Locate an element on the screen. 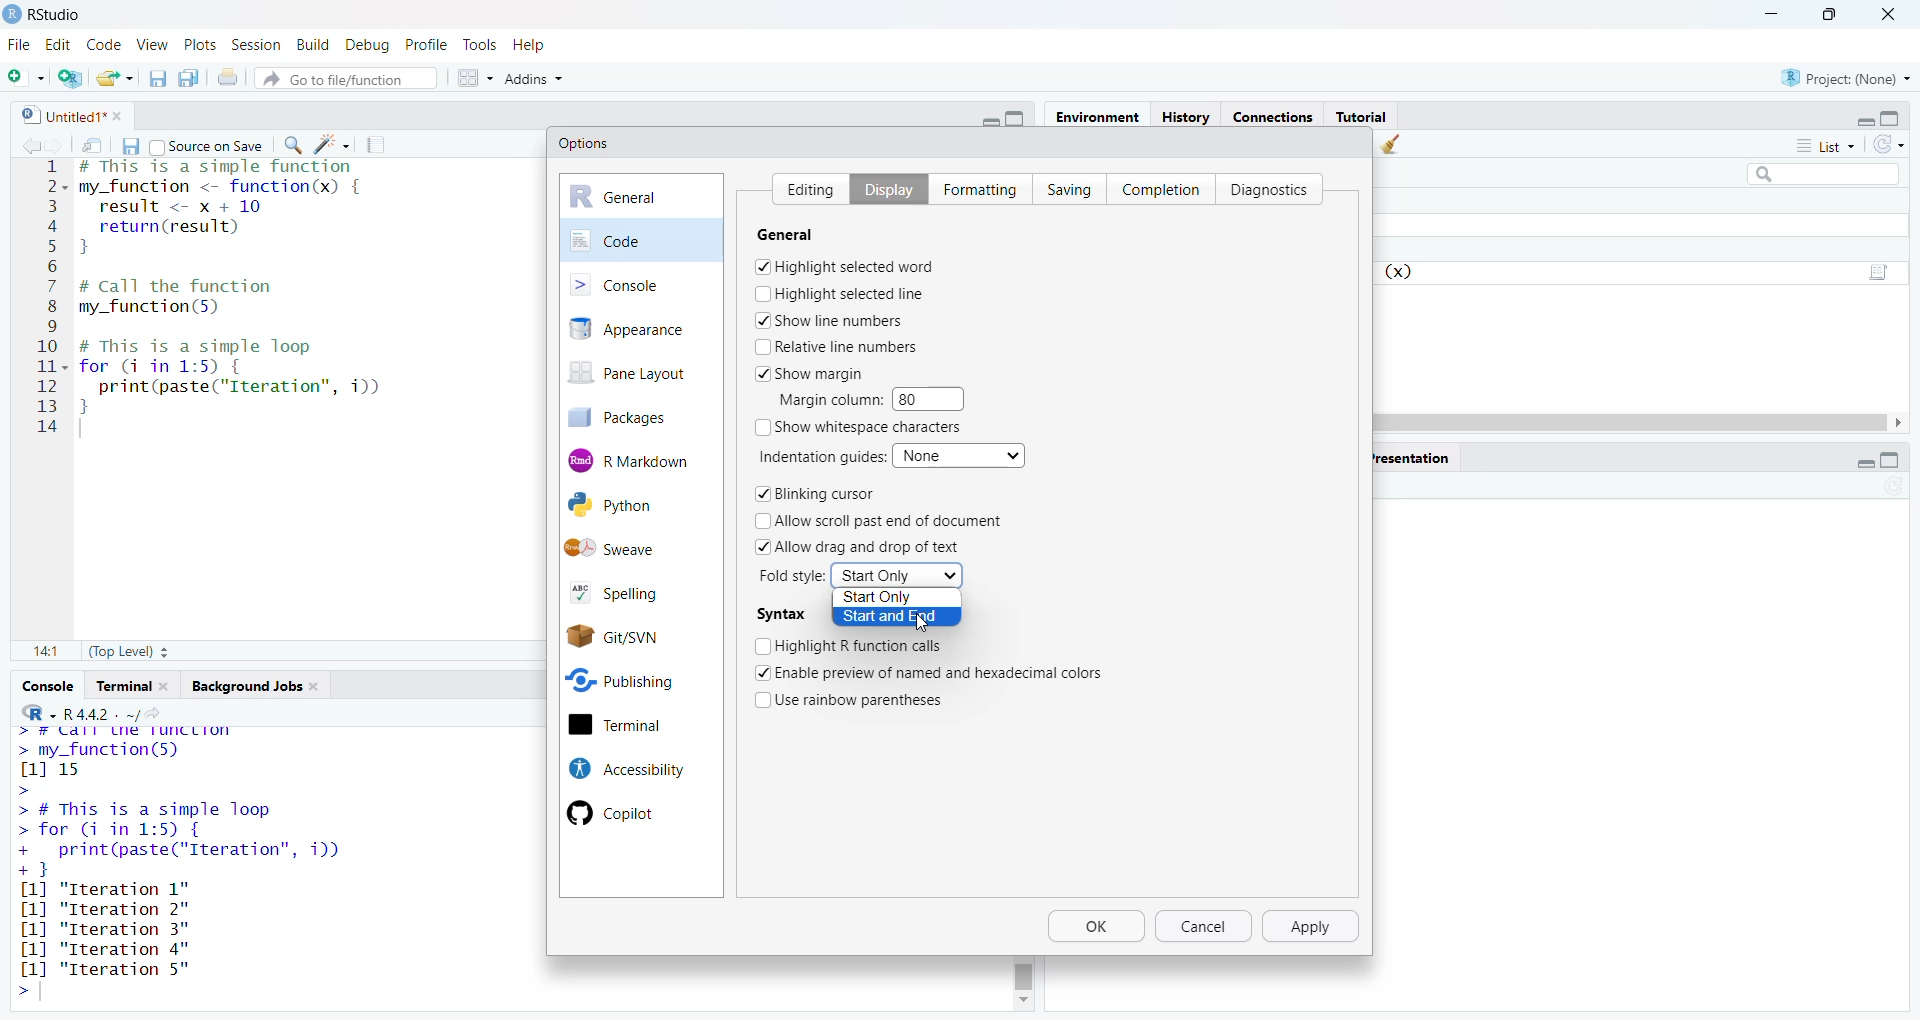 This screenshot has width=1920, height=1020. prompt cursor is located at coordinates (20, 992).